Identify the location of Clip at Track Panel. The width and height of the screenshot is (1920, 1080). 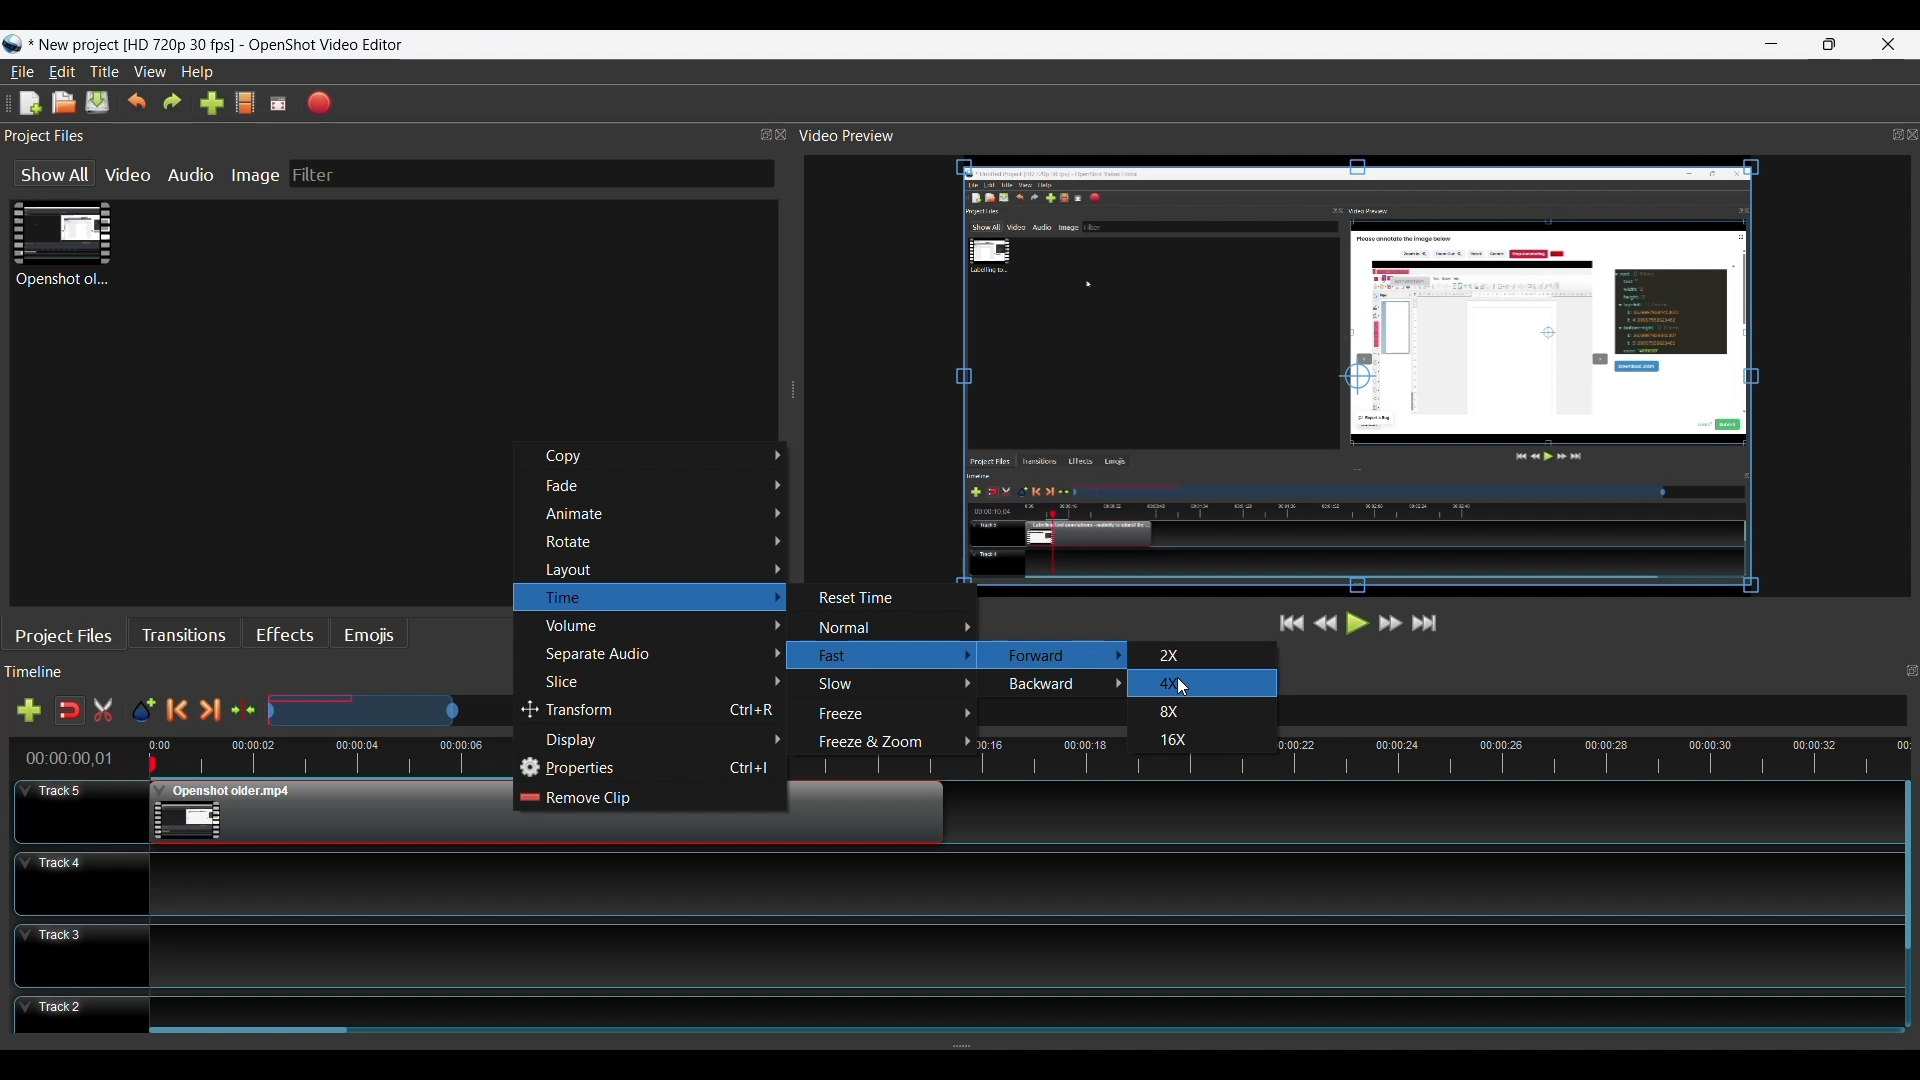
(319, 813).